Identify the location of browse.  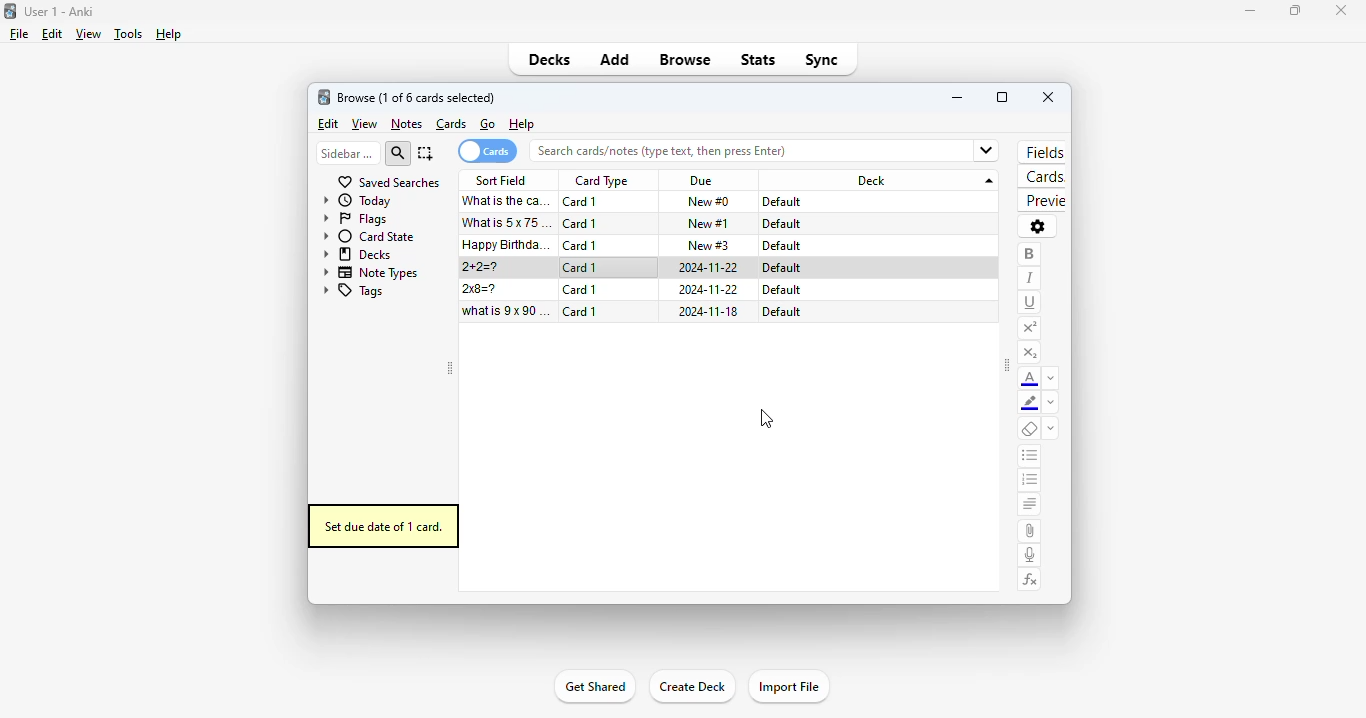
(686, 61).